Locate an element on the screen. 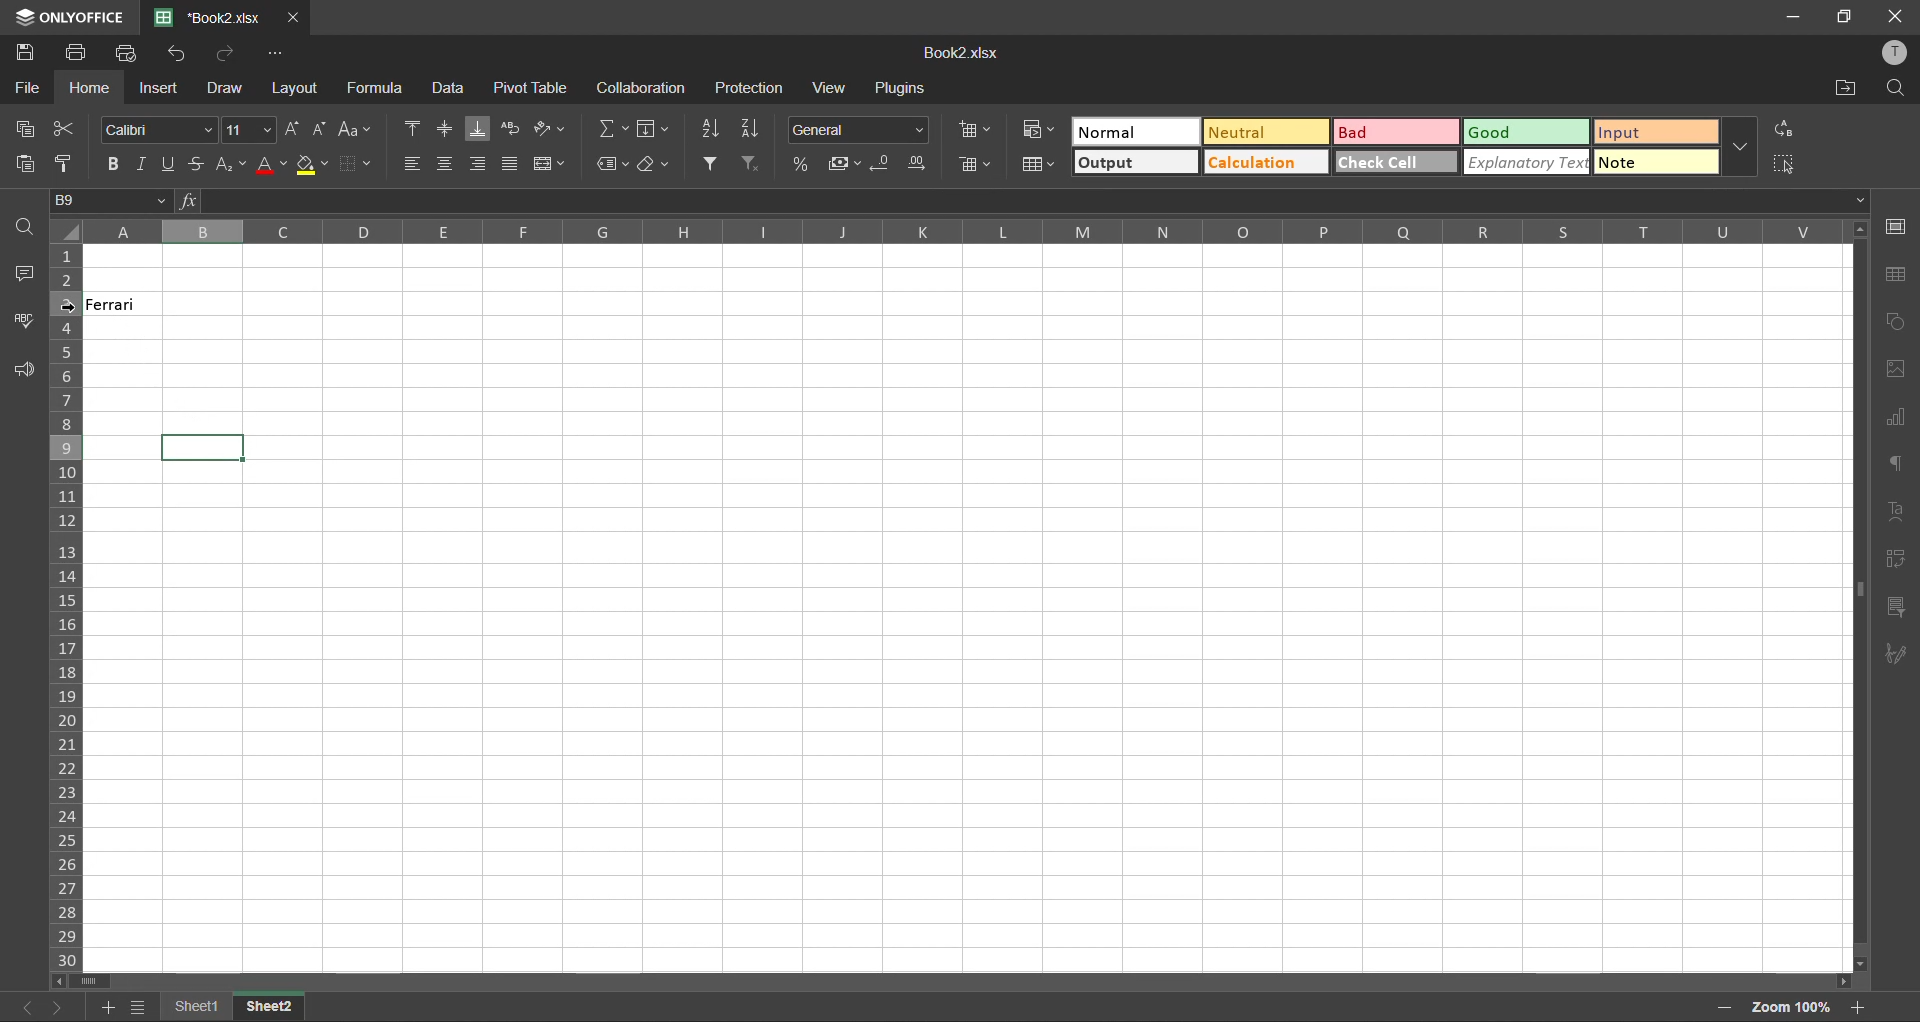 Image resolution: width=1920 pixels, height=1022 pixels. slicer is located at coordinates (1900, 606).